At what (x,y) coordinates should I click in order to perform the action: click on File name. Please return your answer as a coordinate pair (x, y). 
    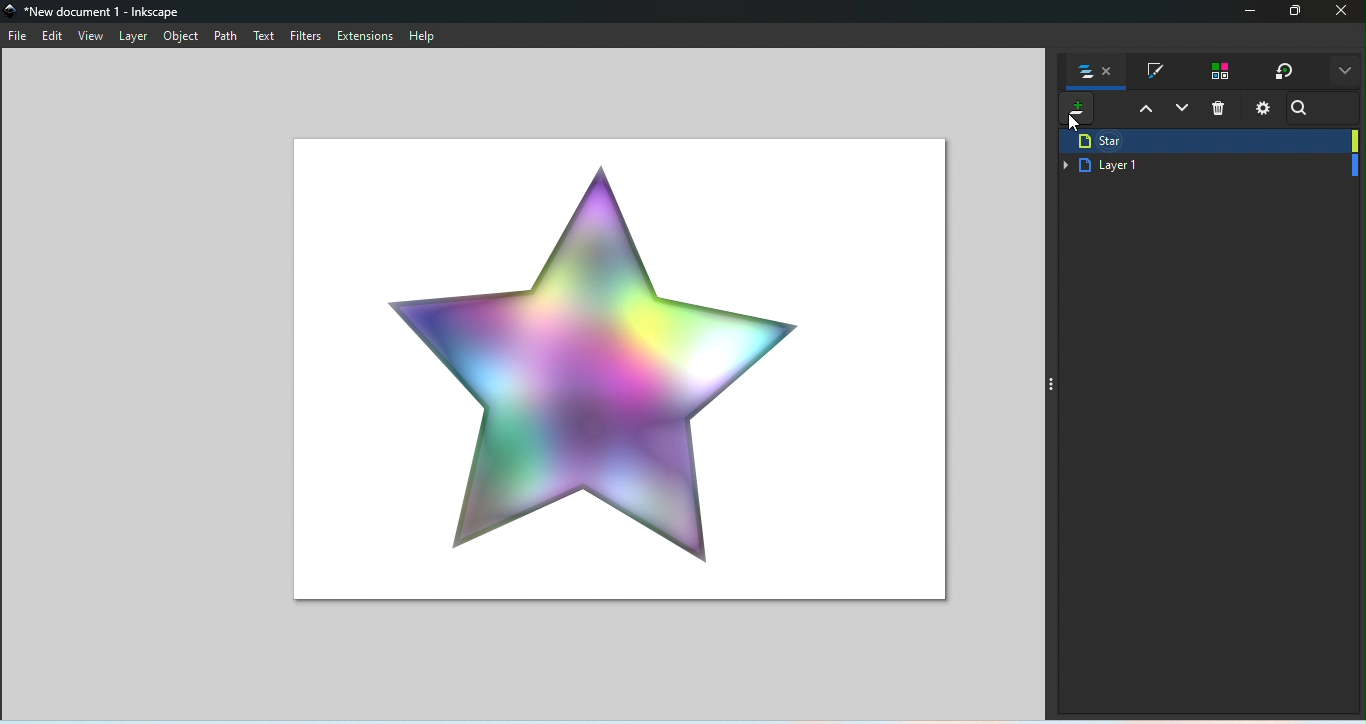
    Looking at the image, I should click on (98, 10).